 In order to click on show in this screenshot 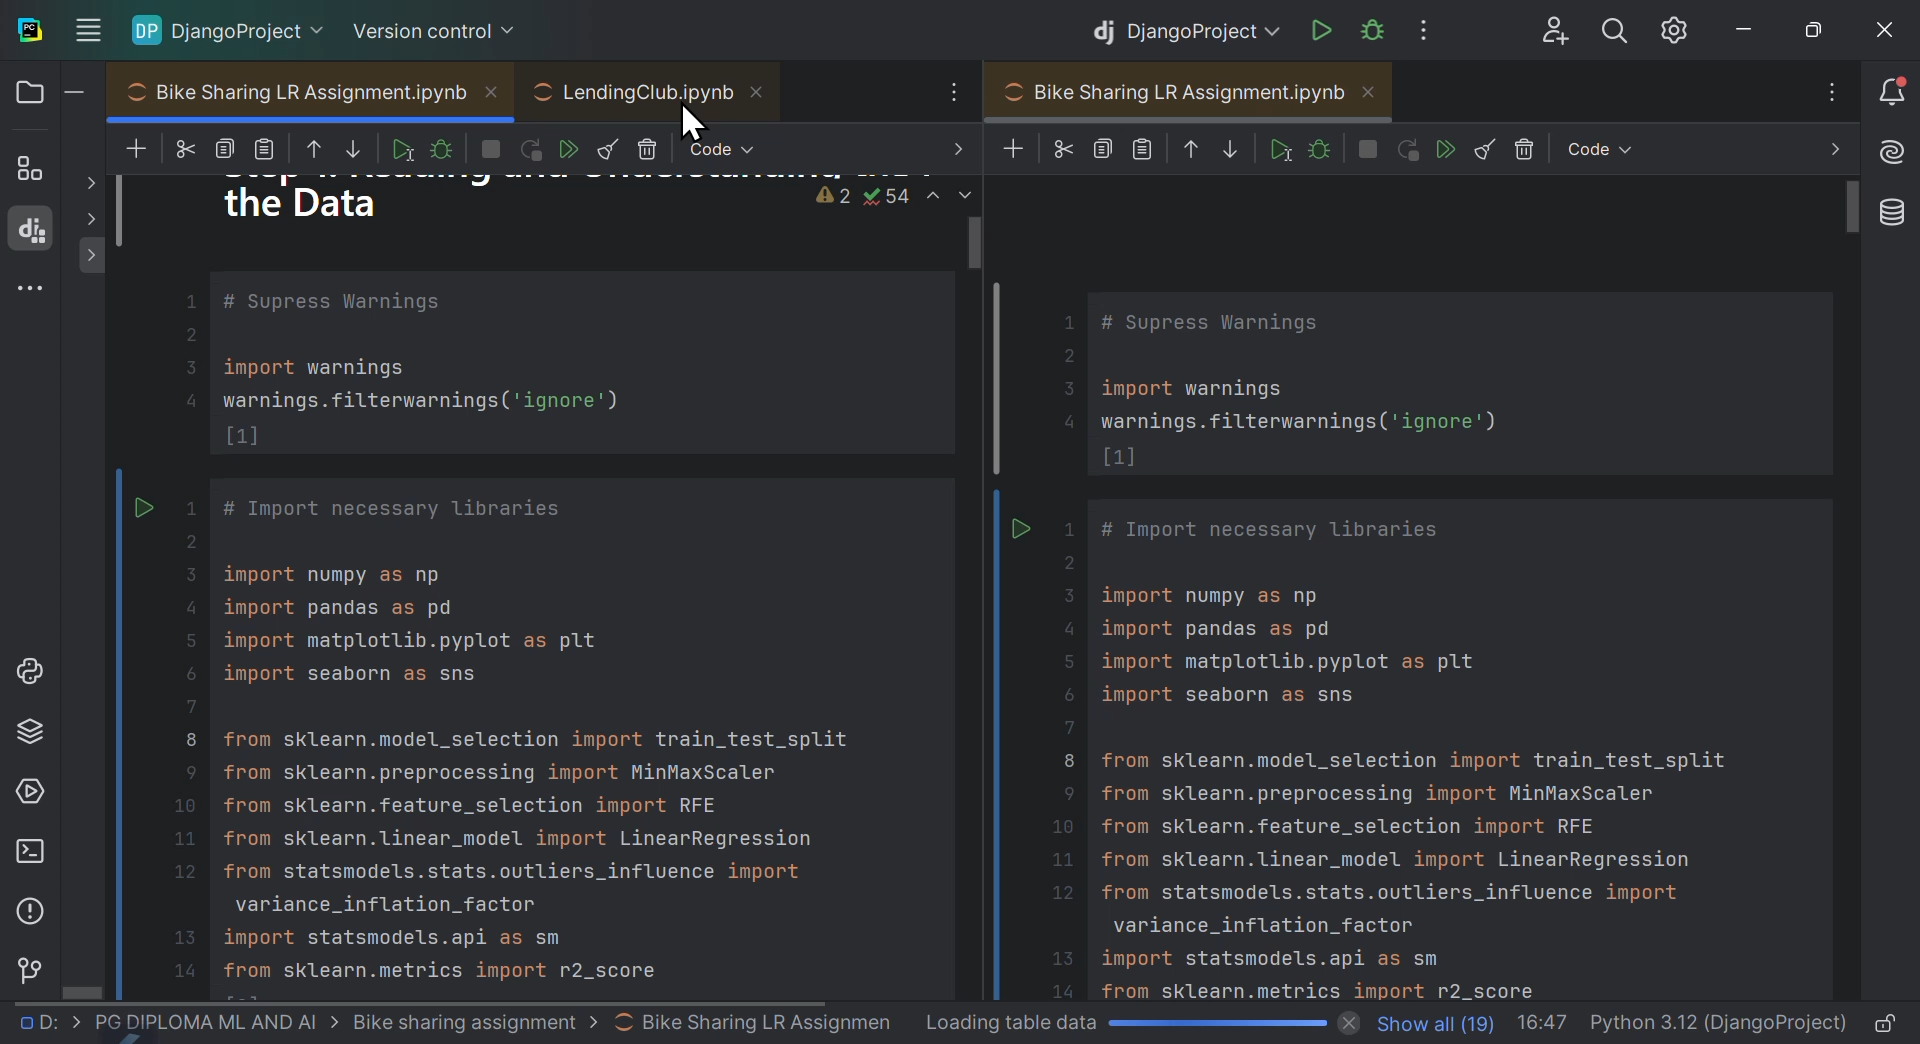, I will do `click(92, 253)`.